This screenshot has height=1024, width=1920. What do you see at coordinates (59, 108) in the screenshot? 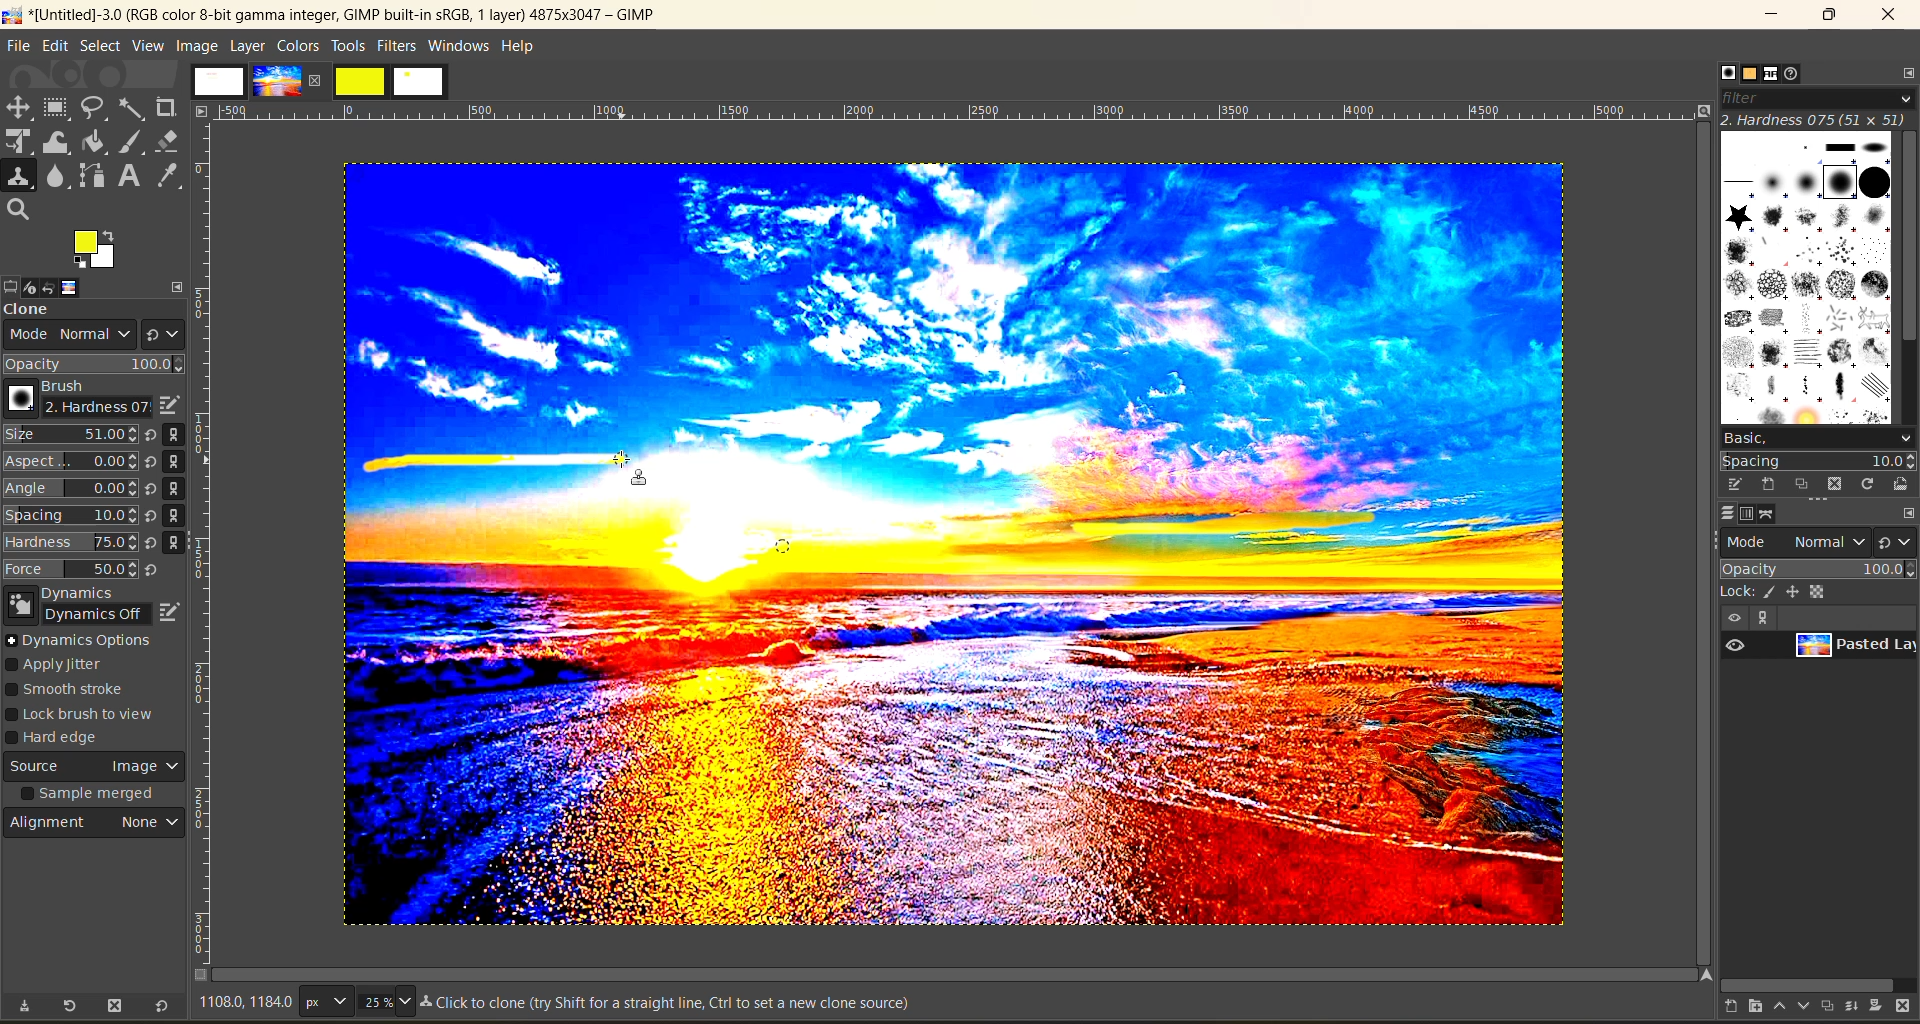
I see `rectangle select tool` at bounding box center [59, 108].